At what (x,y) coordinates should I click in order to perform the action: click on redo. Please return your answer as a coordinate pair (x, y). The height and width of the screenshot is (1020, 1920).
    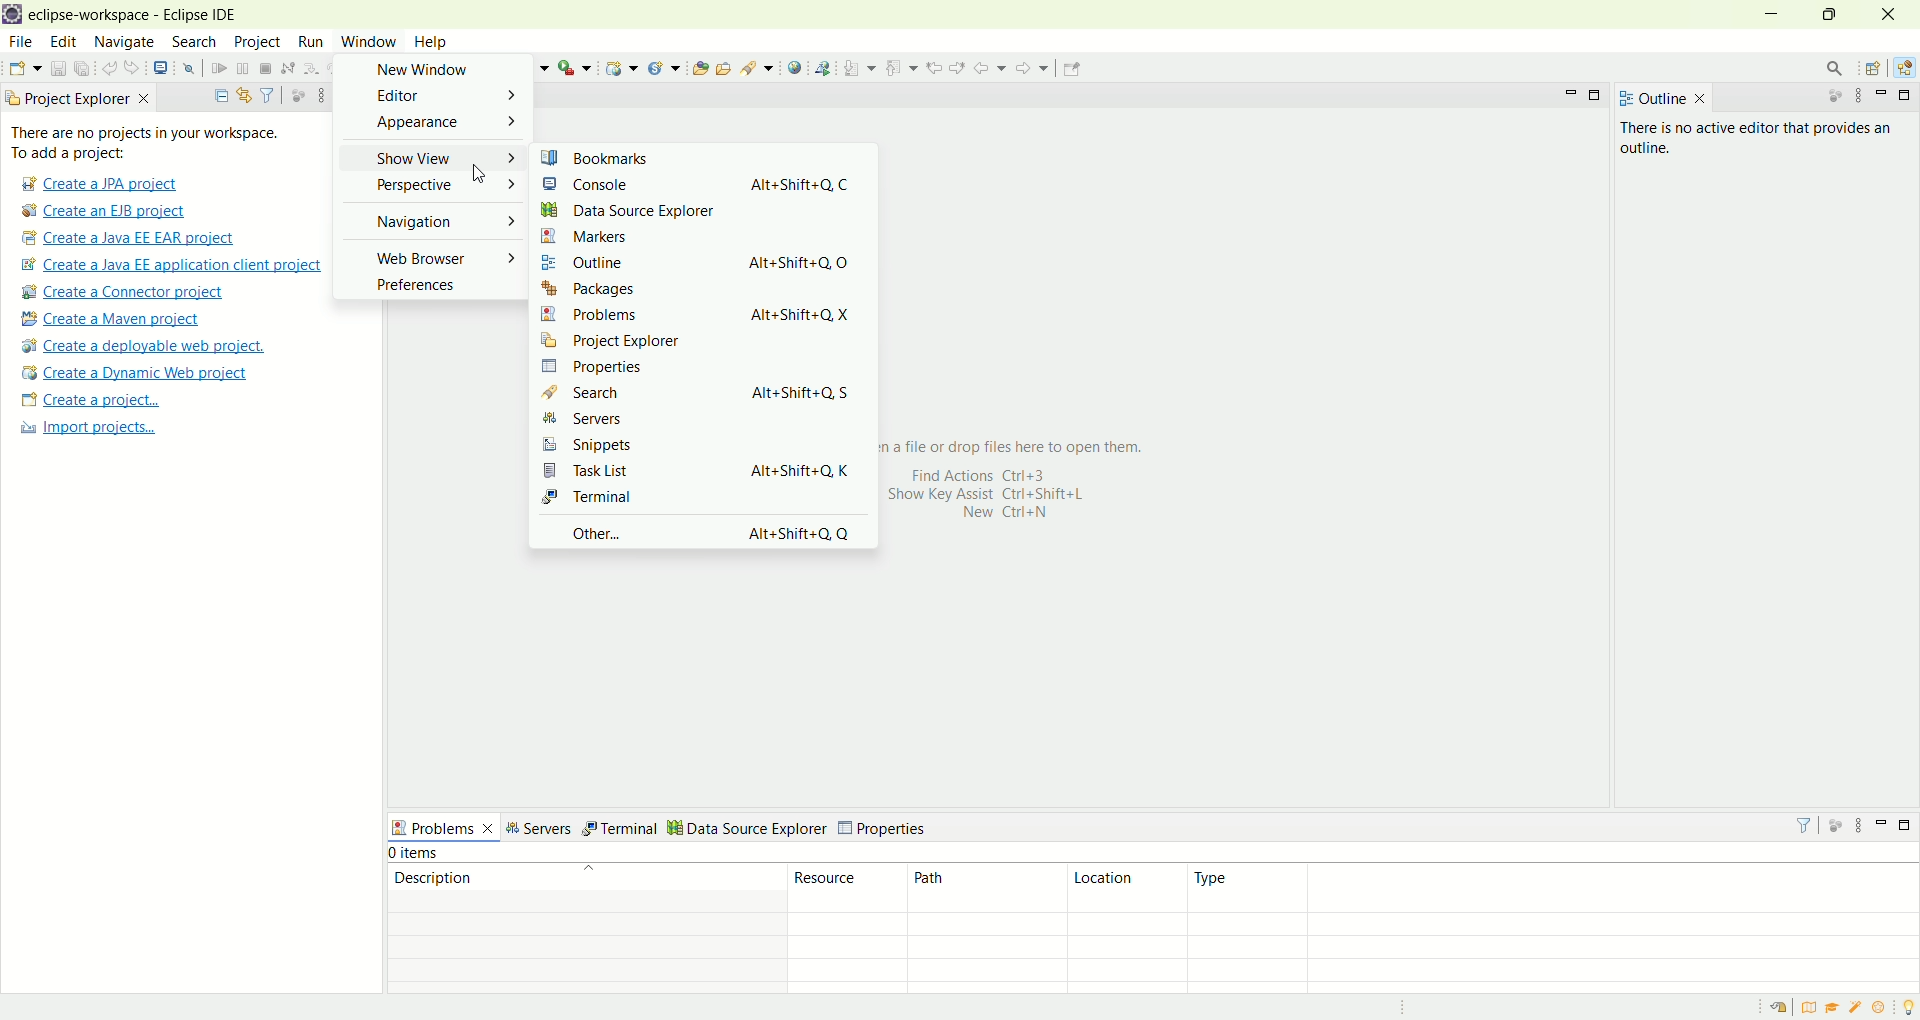
    Looking at the image, I should click on (132, 67).